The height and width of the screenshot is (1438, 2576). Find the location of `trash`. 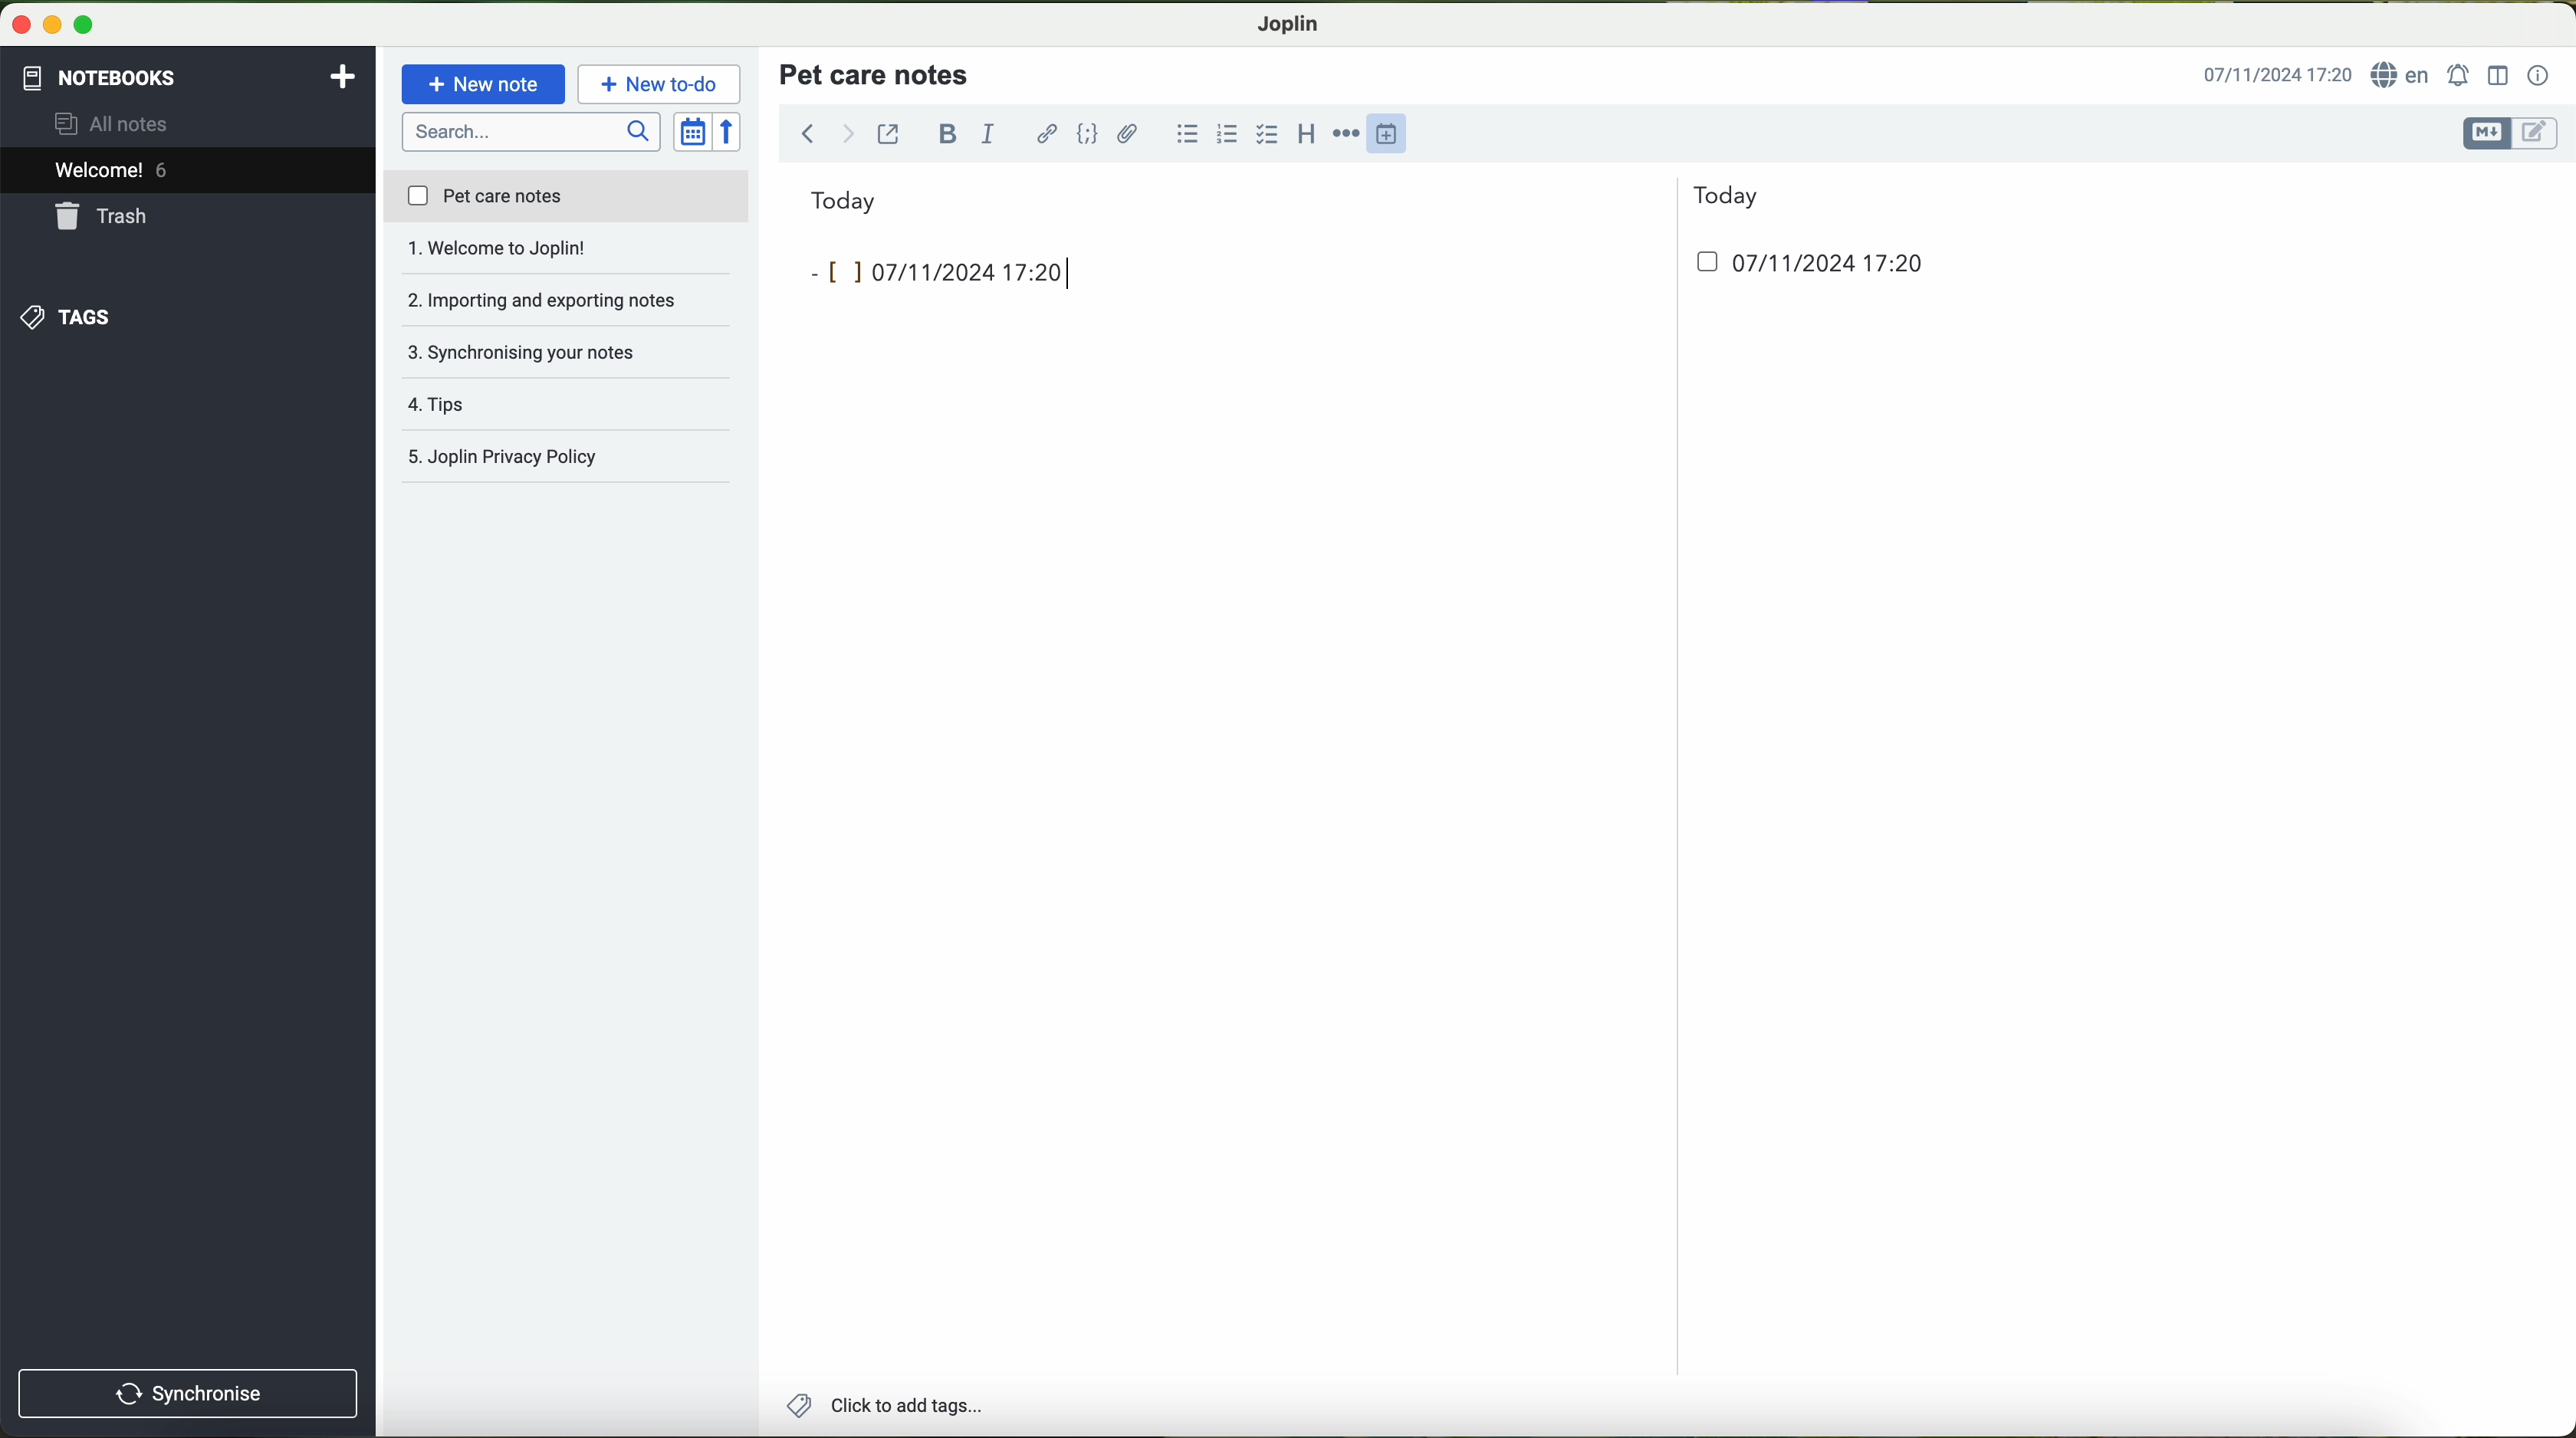

trash is located at coordinates (103, 219).